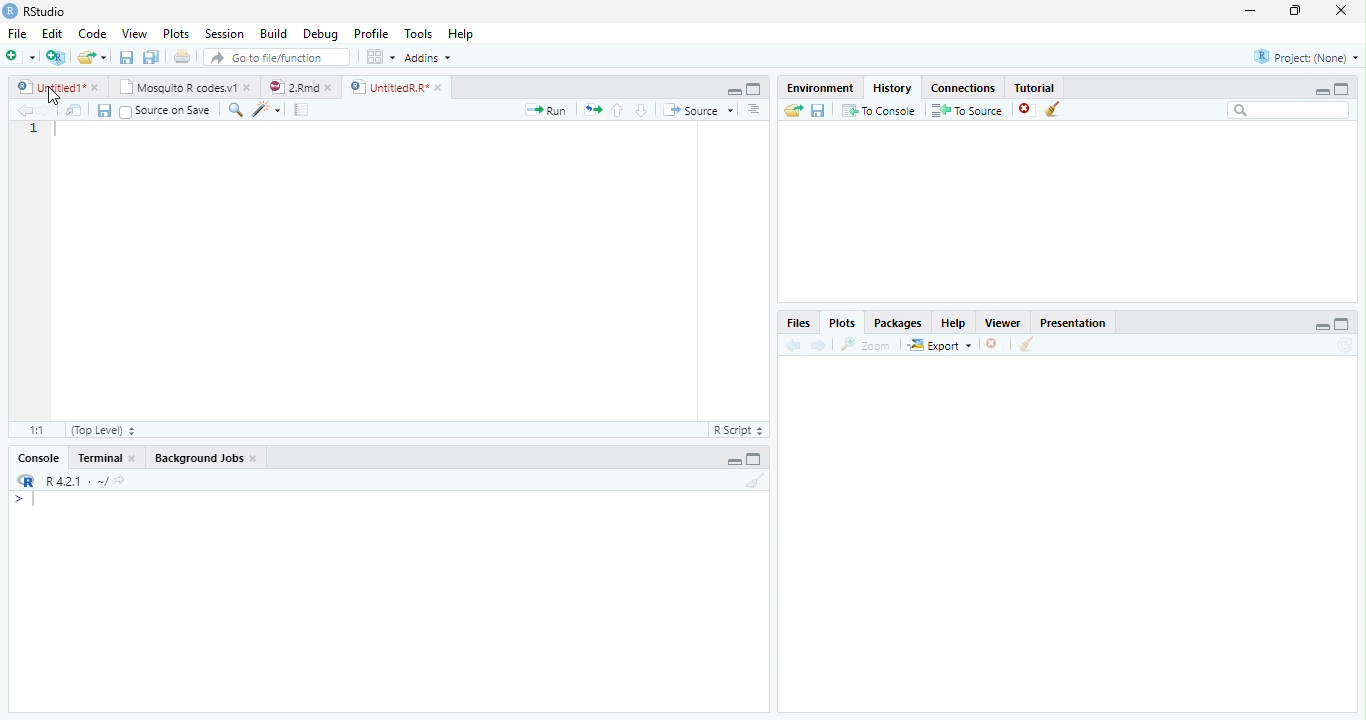 This screenshot has height=720, width=1366. What do you see at coordinates (44, 111) in the screenshot?
I see `Next` at bounding box center [44, 111].